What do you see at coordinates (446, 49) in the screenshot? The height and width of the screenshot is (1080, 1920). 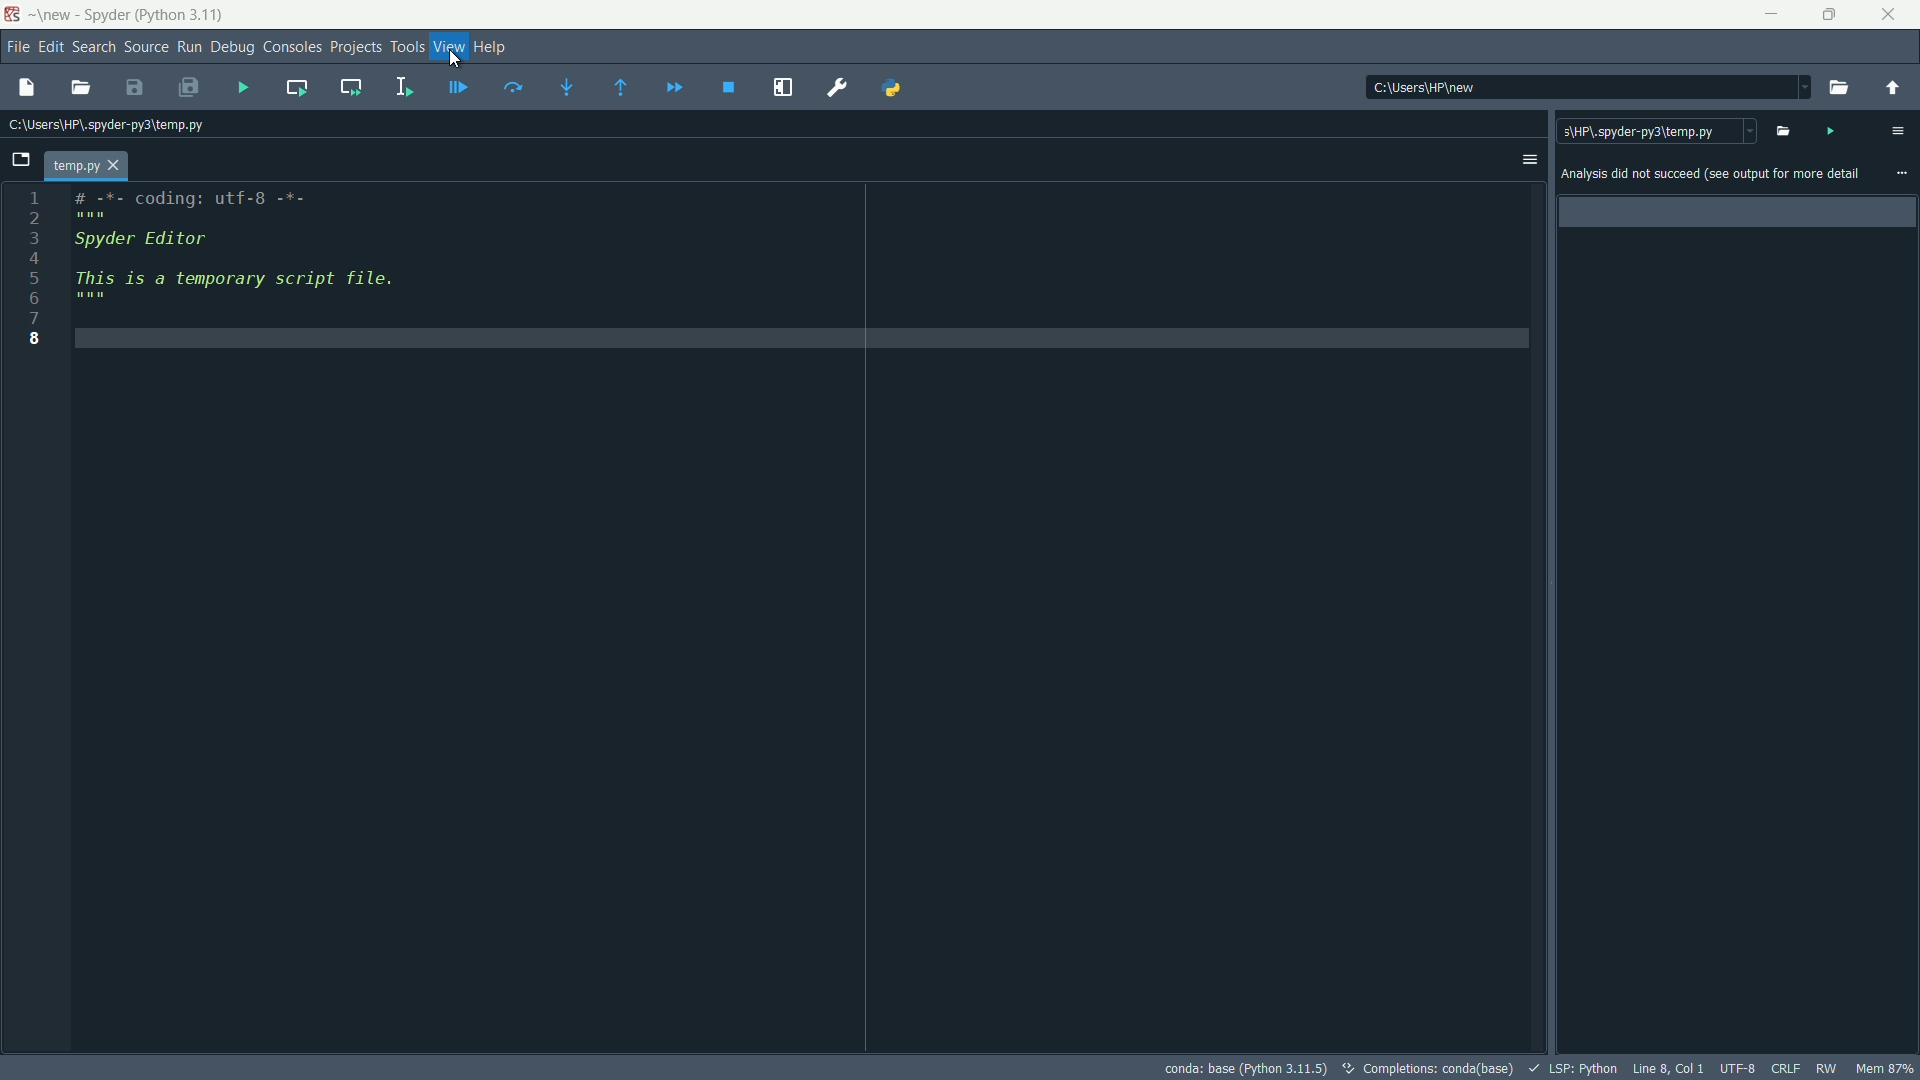 I see `view menu` at bounding box center [446, 49].